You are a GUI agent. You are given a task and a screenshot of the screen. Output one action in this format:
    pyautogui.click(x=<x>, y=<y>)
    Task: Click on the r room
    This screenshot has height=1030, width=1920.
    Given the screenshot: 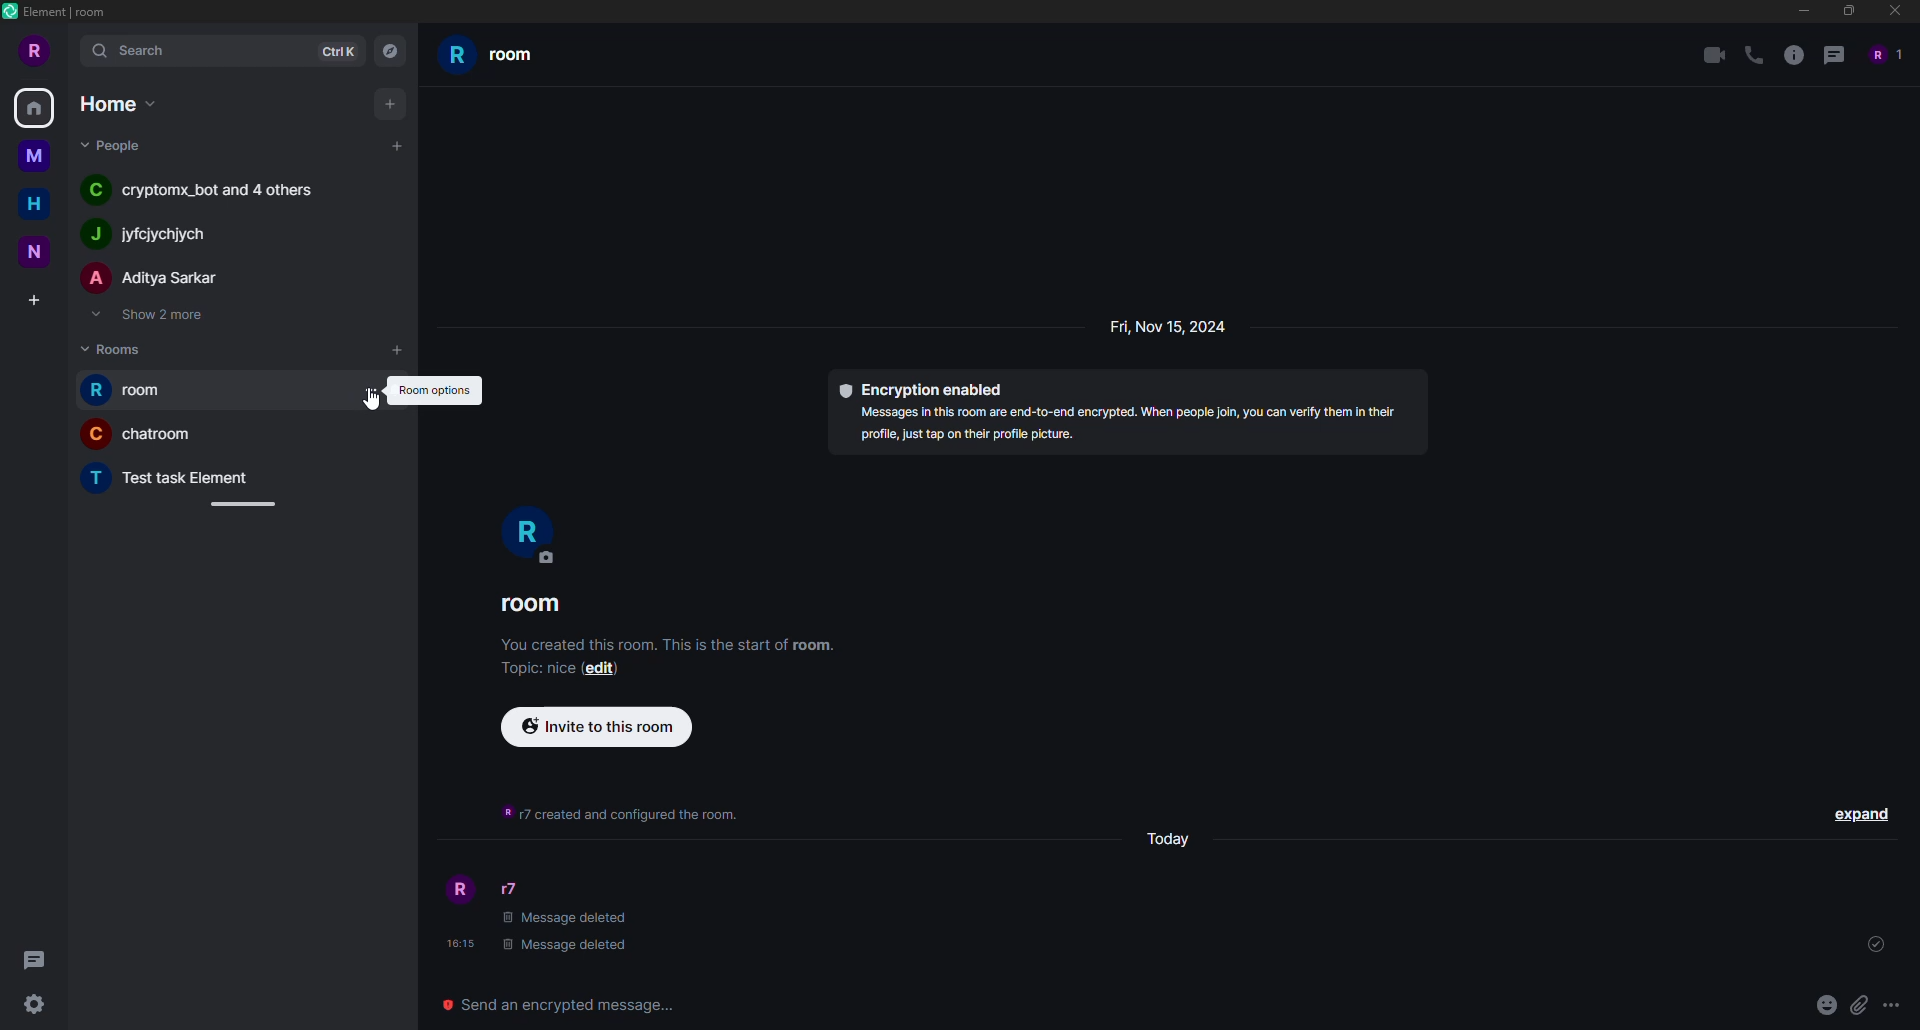 What is the action you would take?
    pyautogui.click(x=514, y=58)
    